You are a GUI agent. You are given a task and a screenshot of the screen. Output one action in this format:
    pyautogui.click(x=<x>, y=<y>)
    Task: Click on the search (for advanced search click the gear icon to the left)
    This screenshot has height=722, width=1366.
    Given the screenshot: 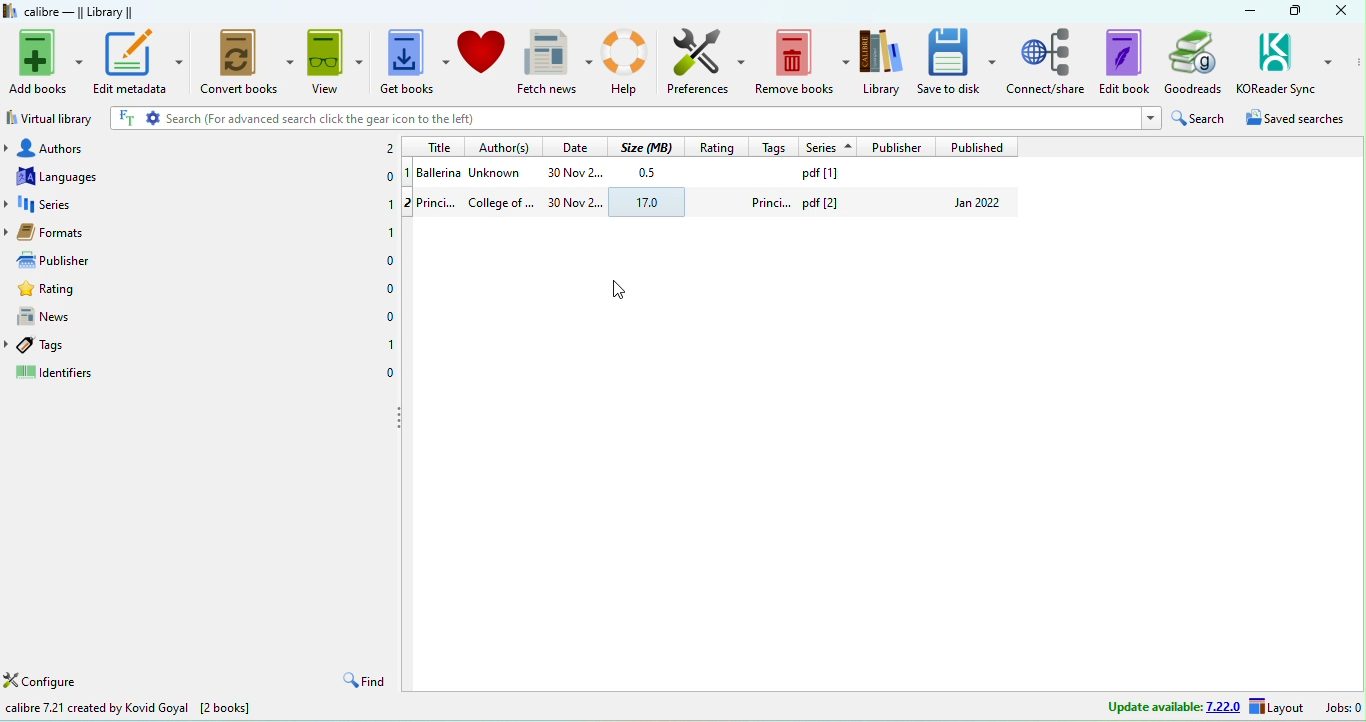 What is the action you would take?
    pyautogui.click(x=635, y=119)
    